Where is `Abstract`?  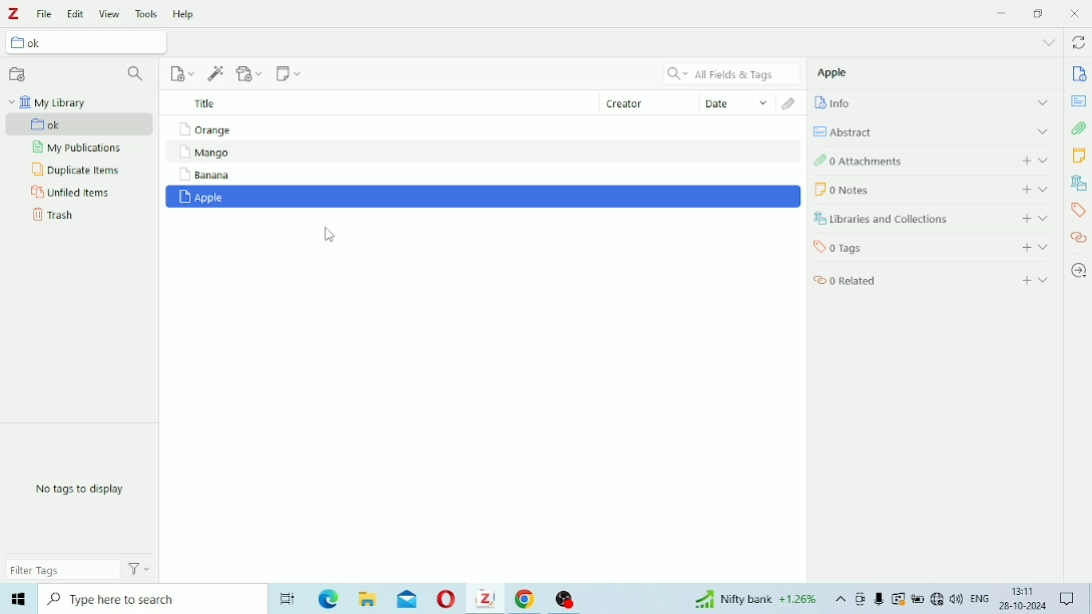
Abstract is located at coordinates (852, 129).